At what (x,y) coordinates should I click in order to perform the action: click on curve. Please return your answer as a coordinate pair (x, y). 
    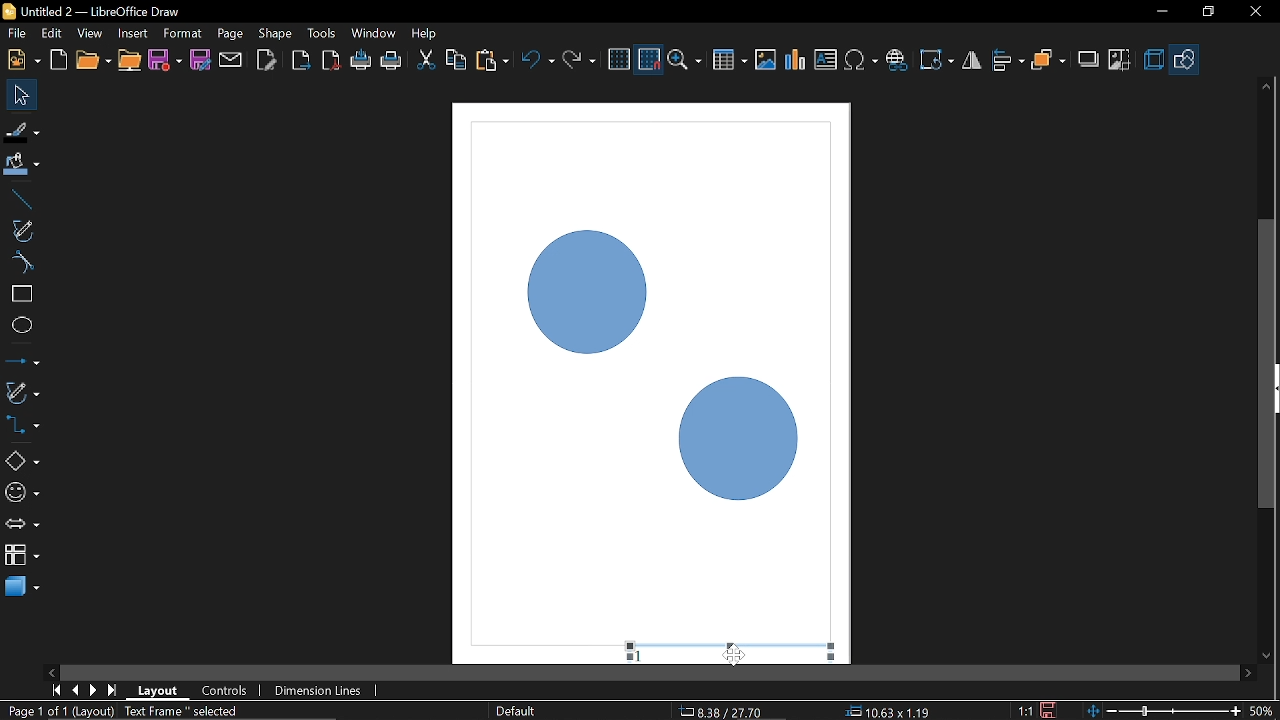
    Looking at the image, I should click on (20, 262).